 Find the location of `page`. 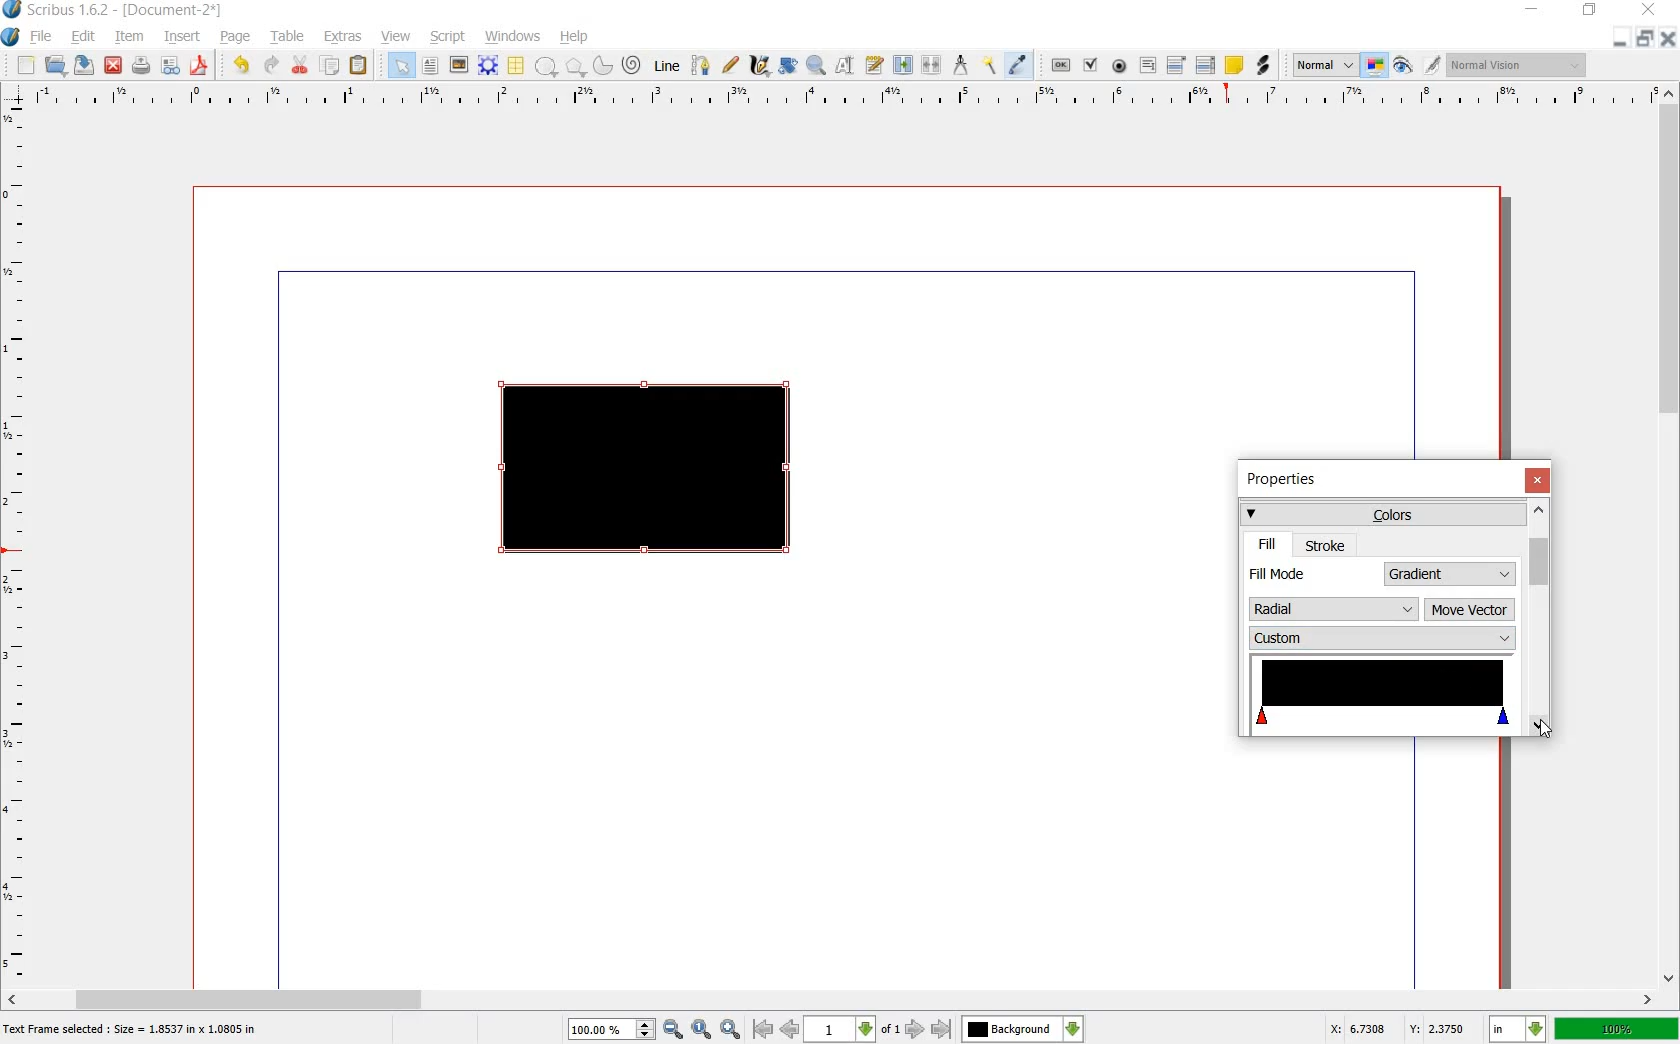

page is located at coordinates (236, 38).